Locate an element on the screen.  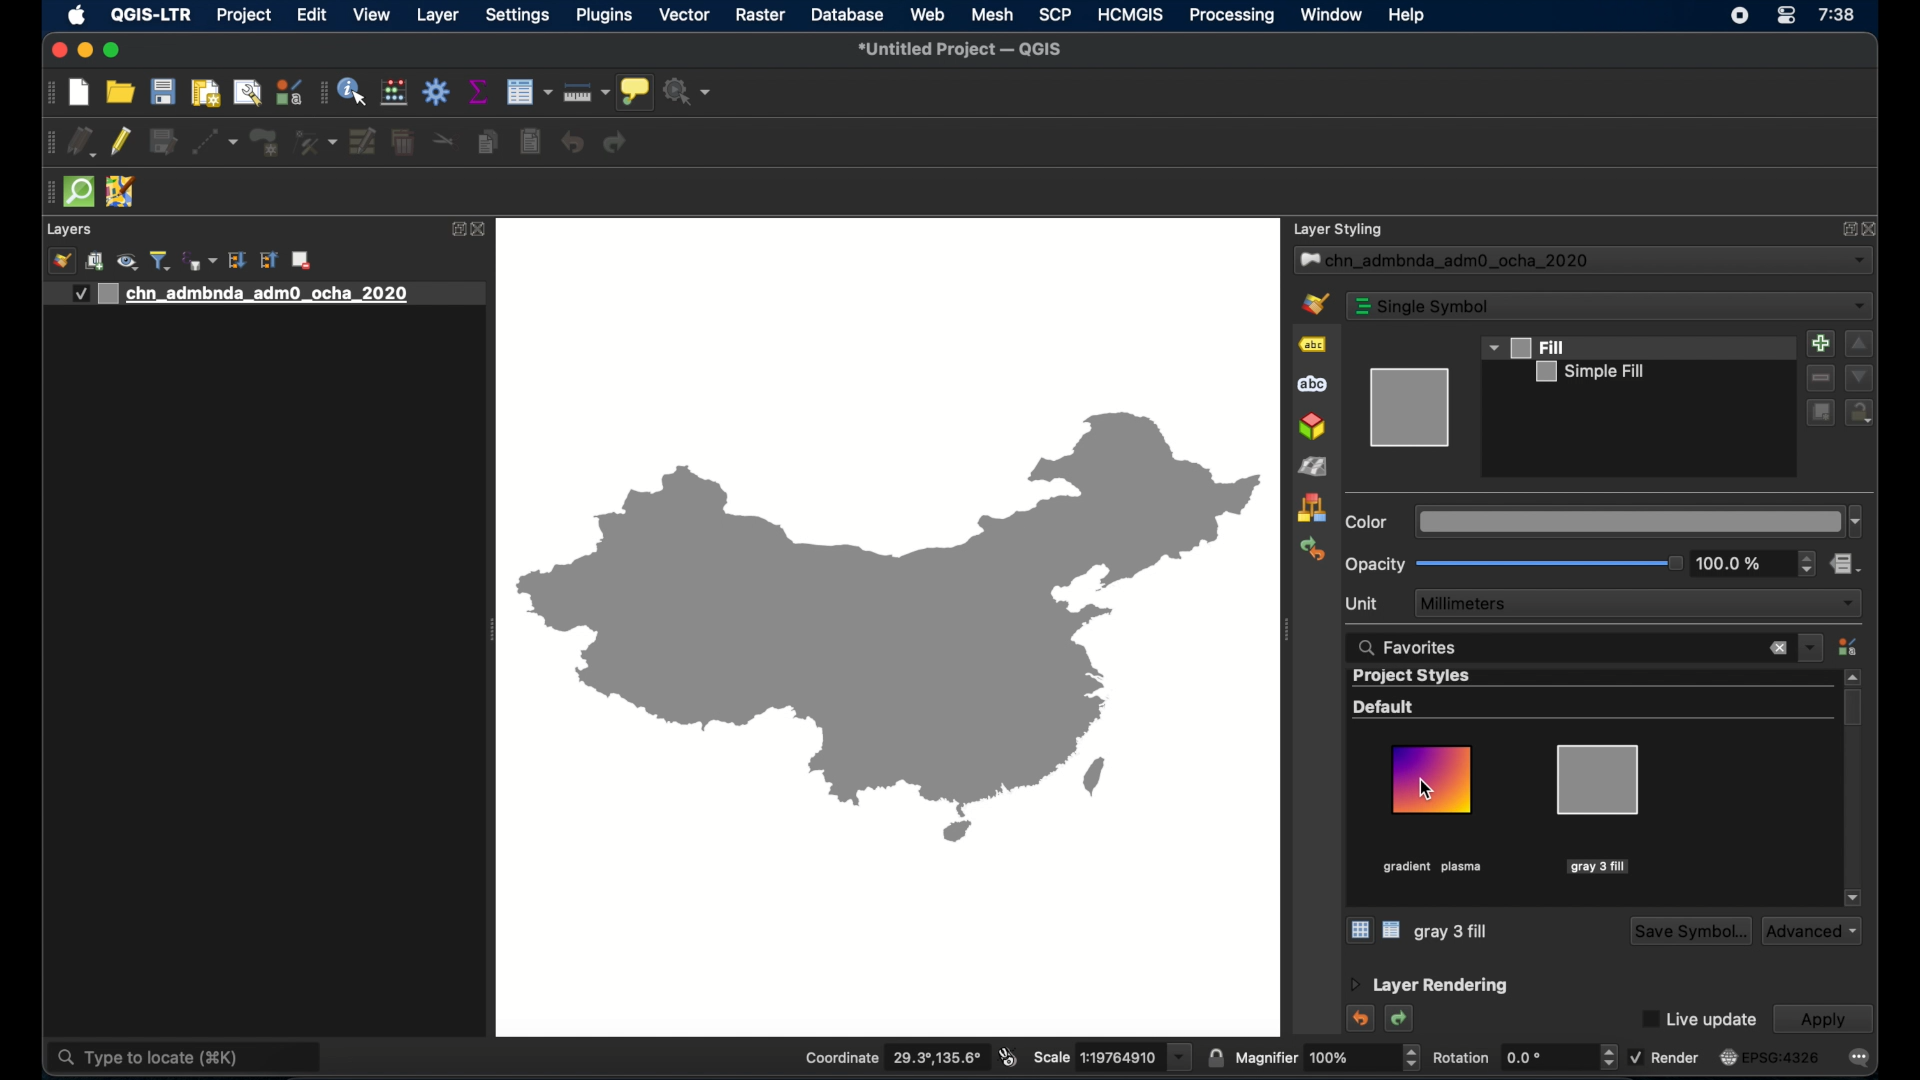
Increase/decrease arrows is located at coordinates (1418, 1061).